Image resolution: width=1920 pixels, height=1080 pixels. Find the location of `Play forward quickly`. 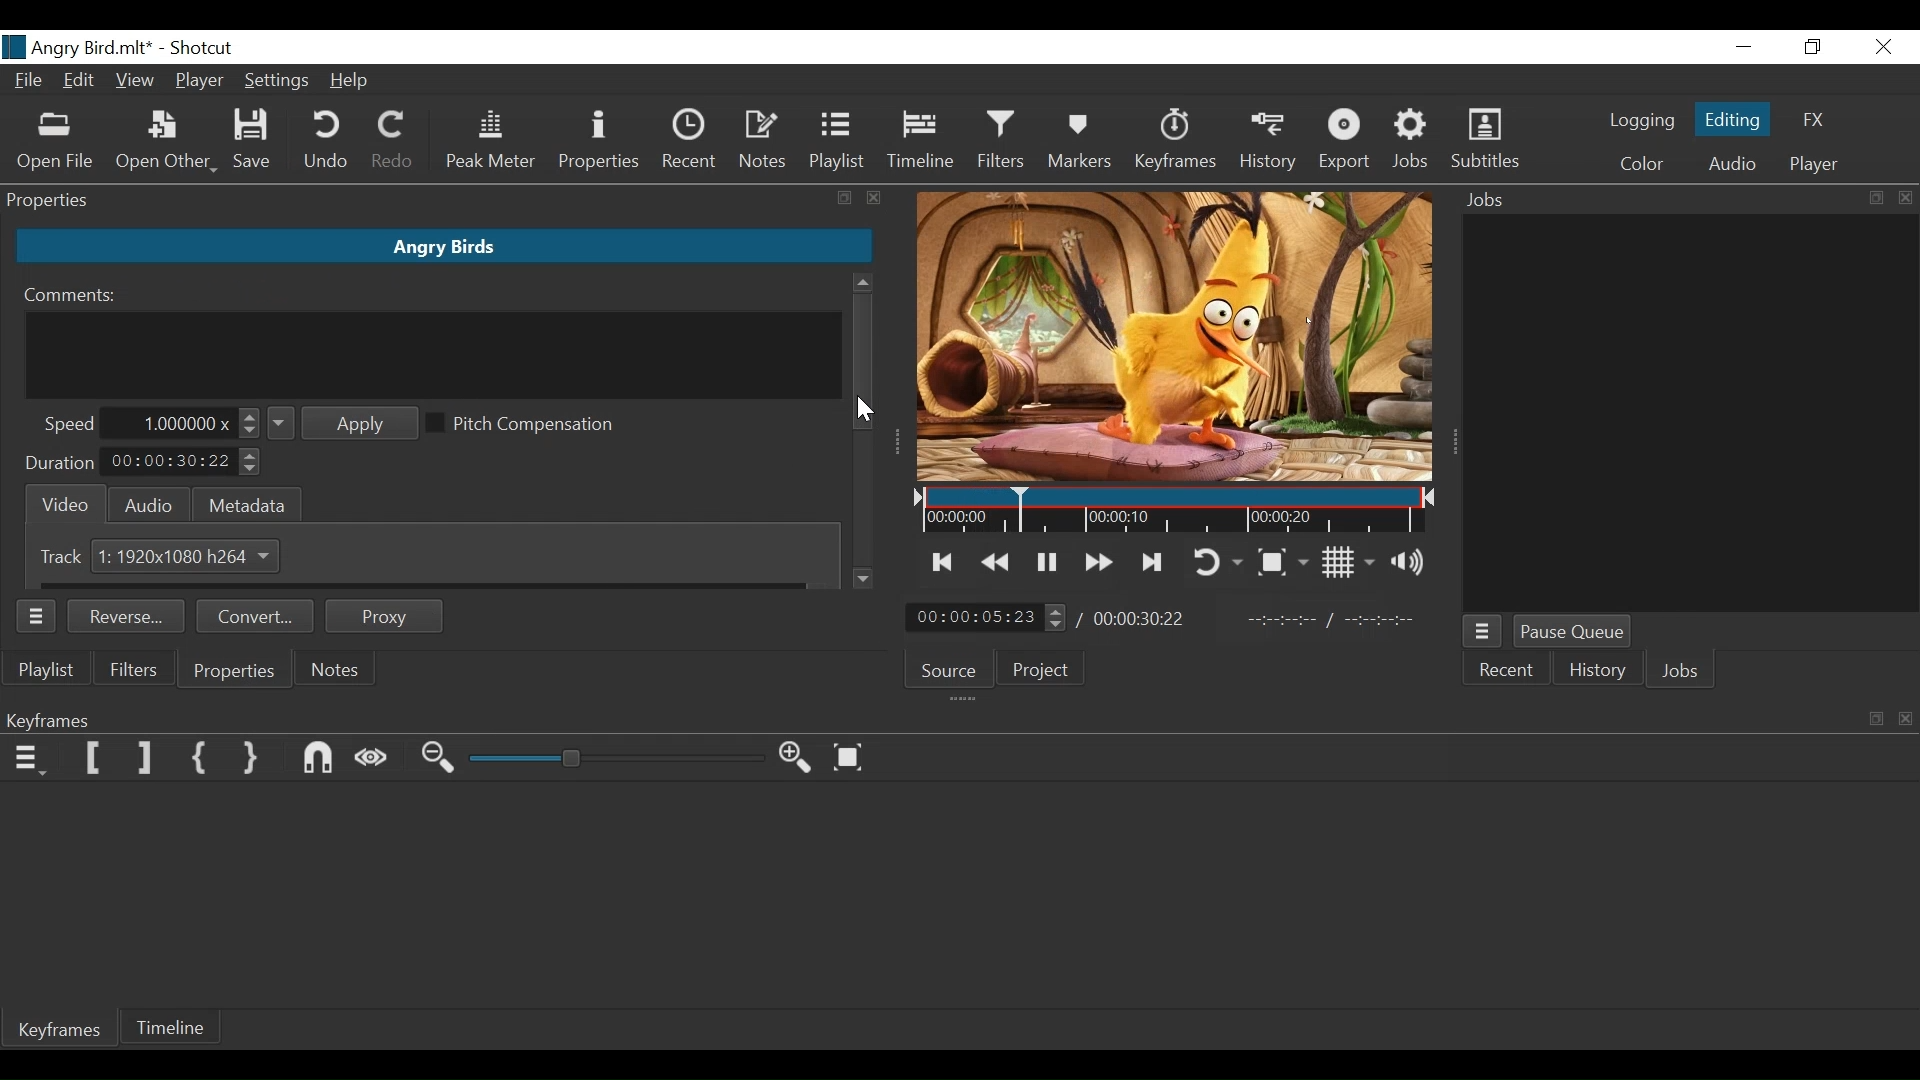

Play forward quickly is located at coordinates (1096, 560).